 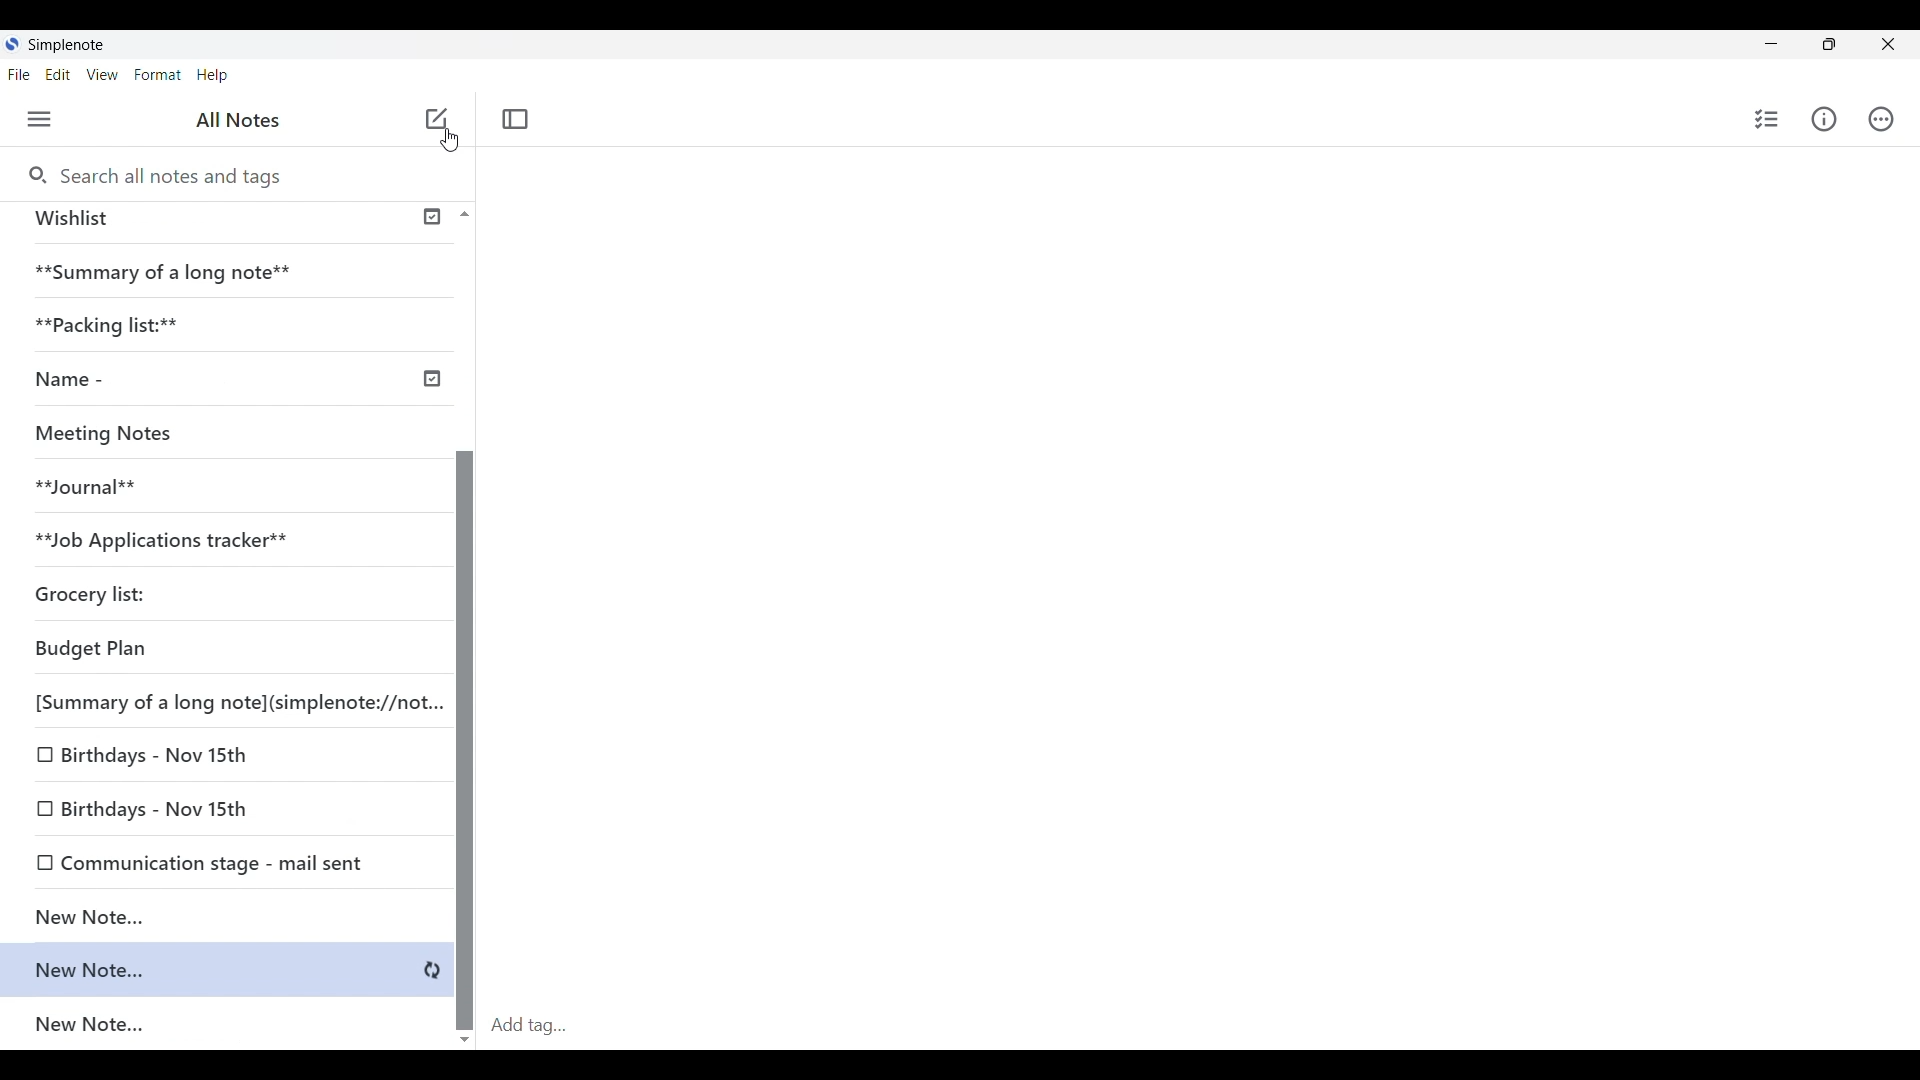 I want to click on Search all notes and tags, so click(x=164, y=170).